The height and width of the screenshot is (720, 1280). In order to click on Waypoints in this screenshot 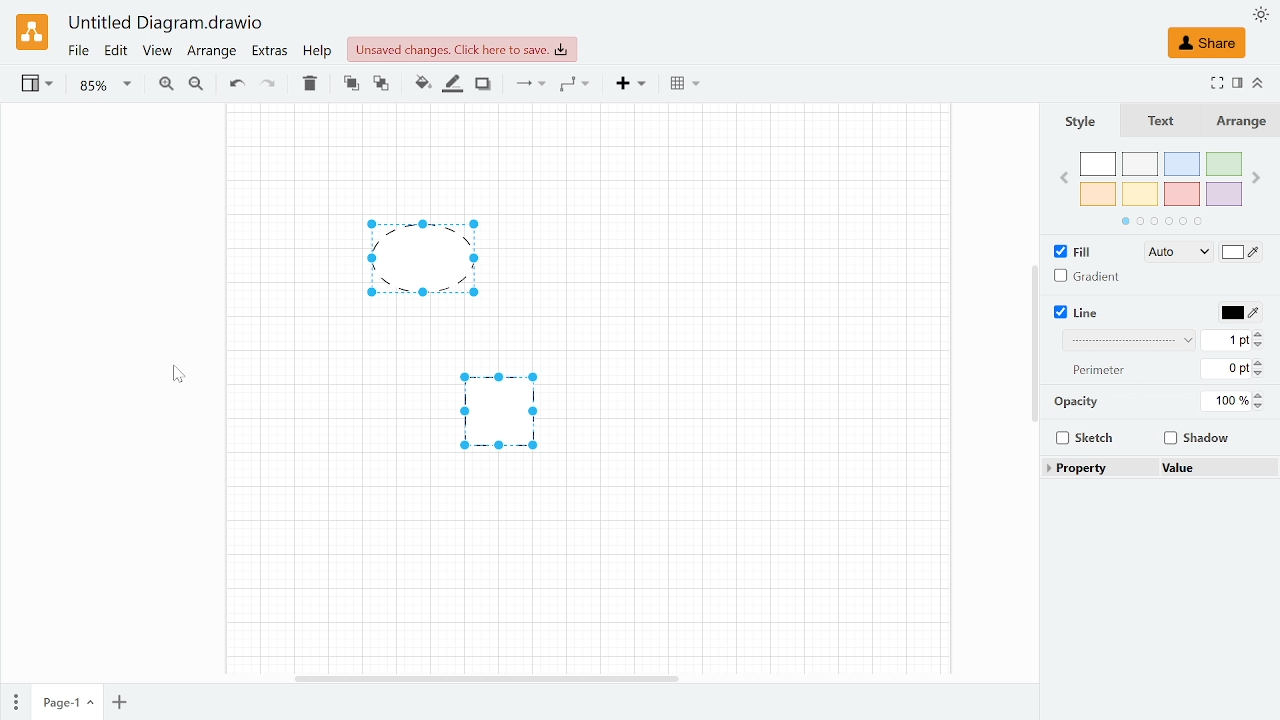, I will do `click(574, 85)`.